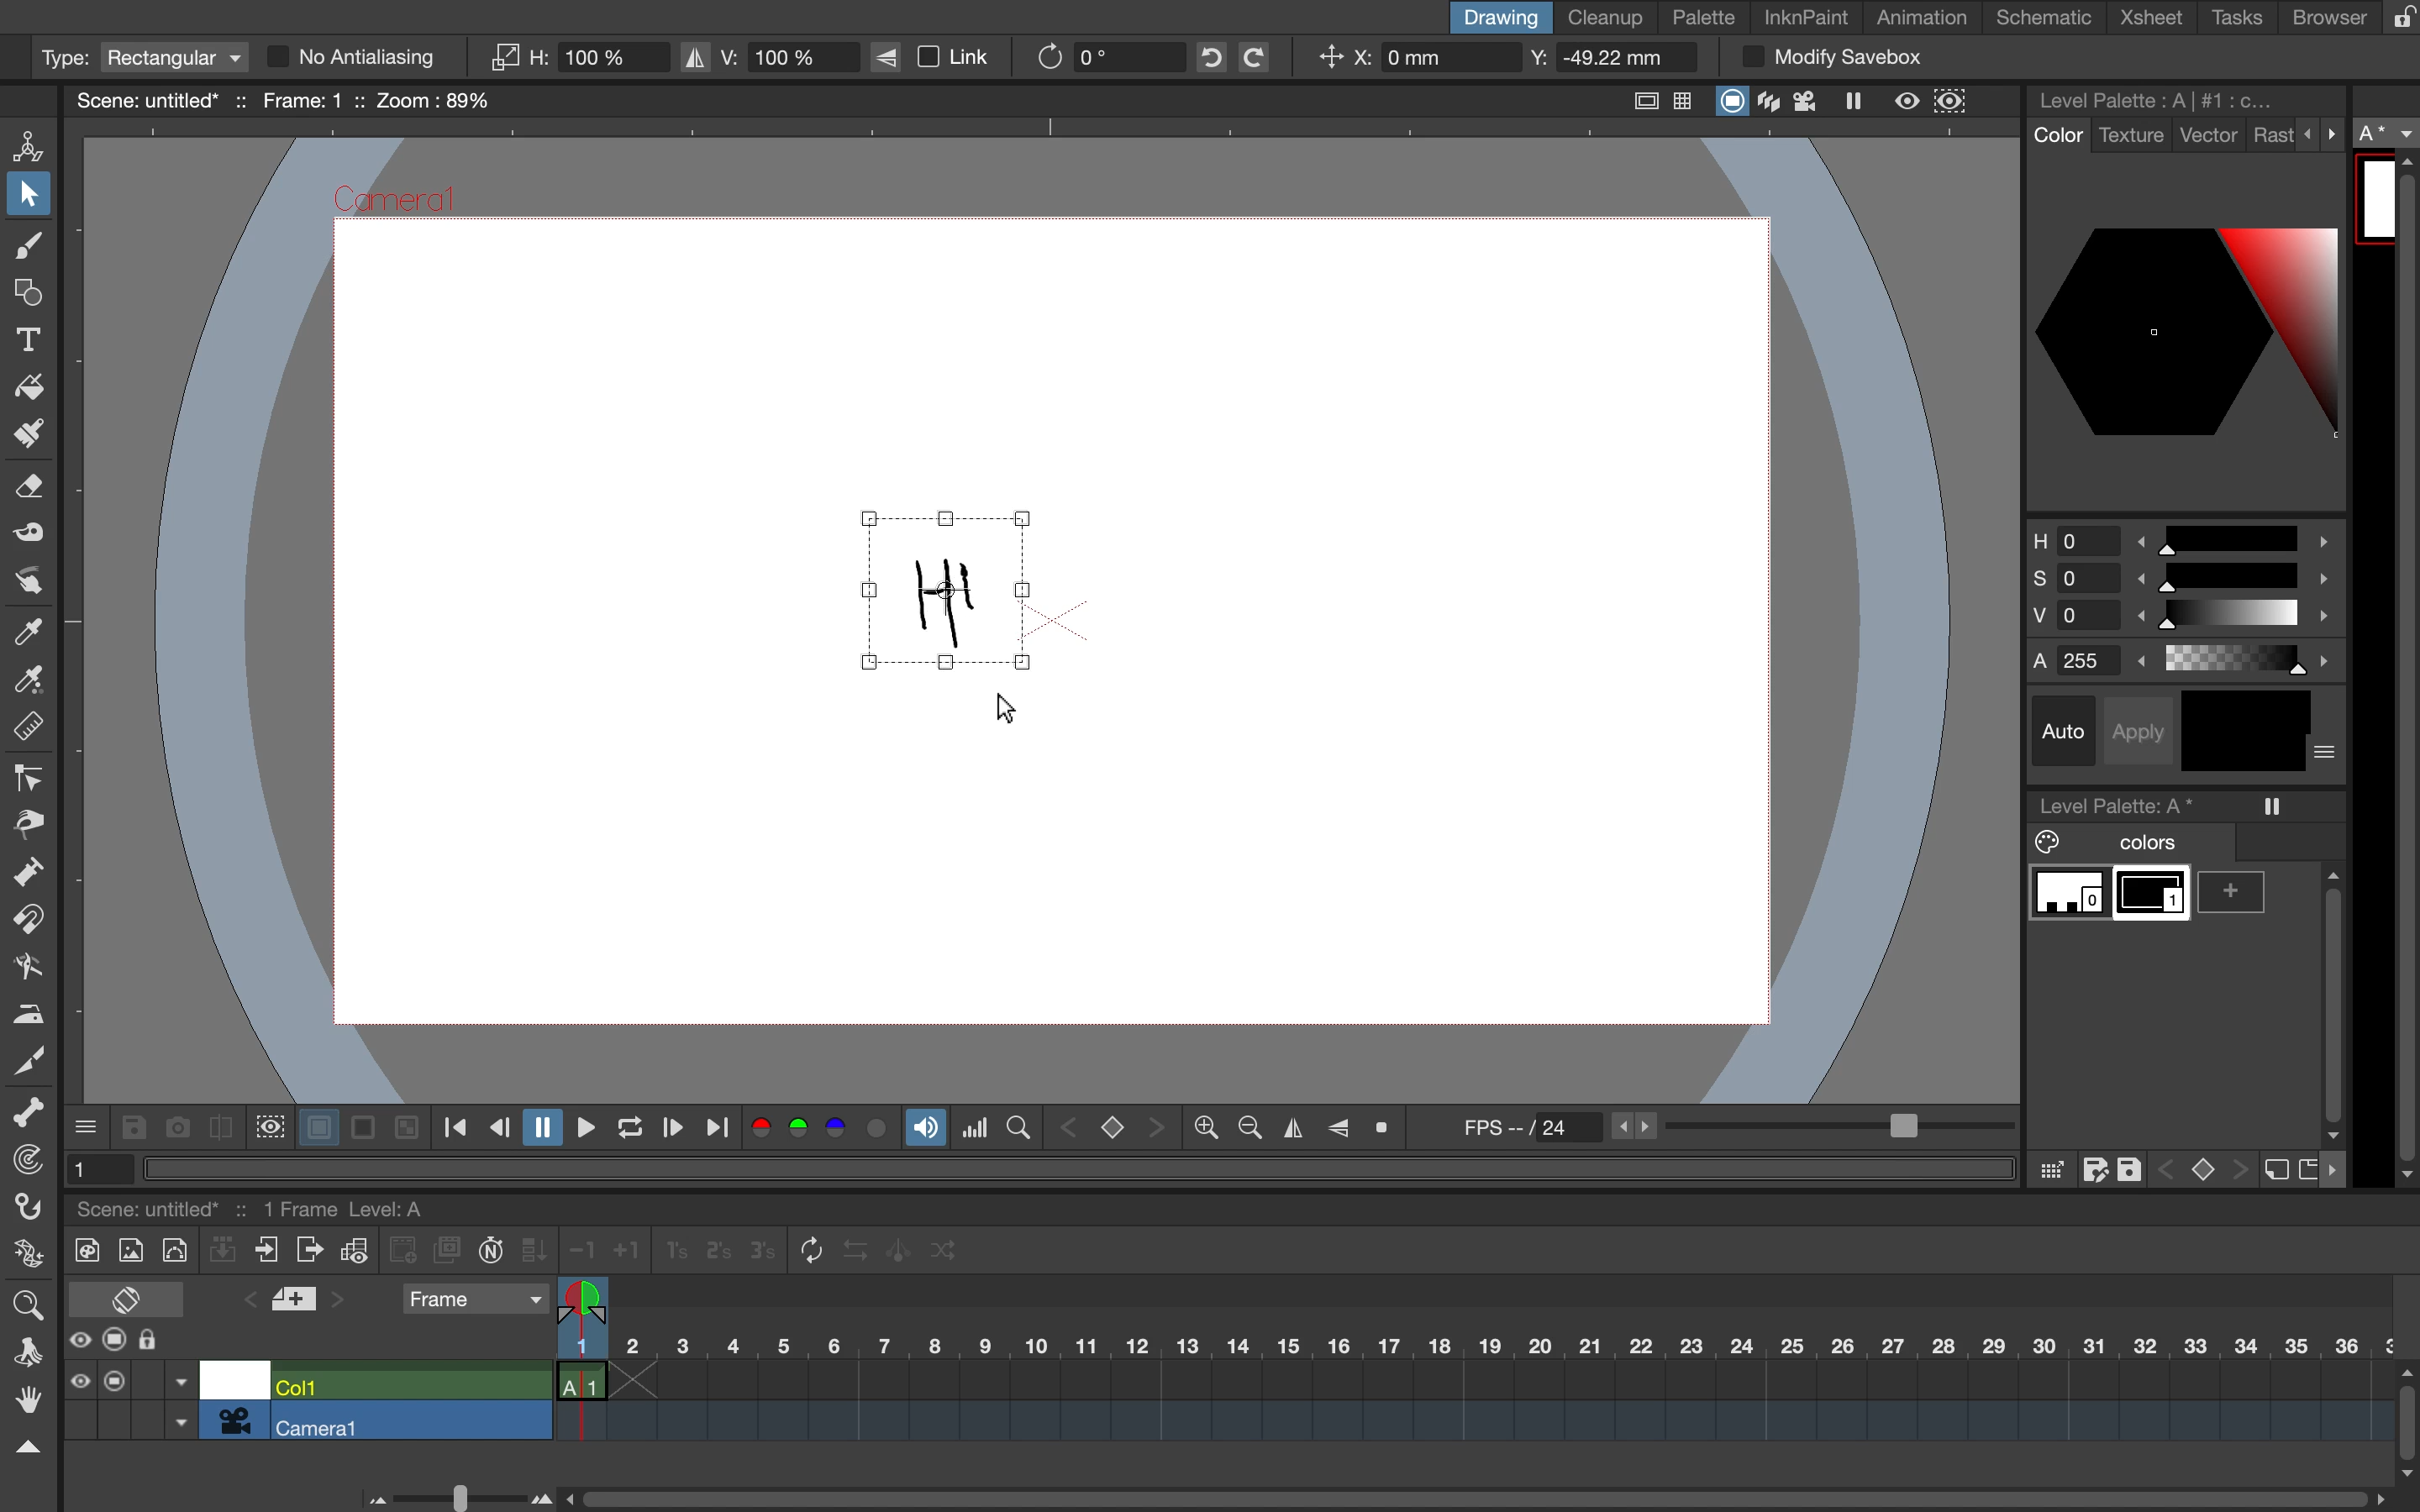 This screenshot has width=2420, height=1512. Describe the element at coordinates (2047, 18) in the screenshot. I see `schematic` at that location.